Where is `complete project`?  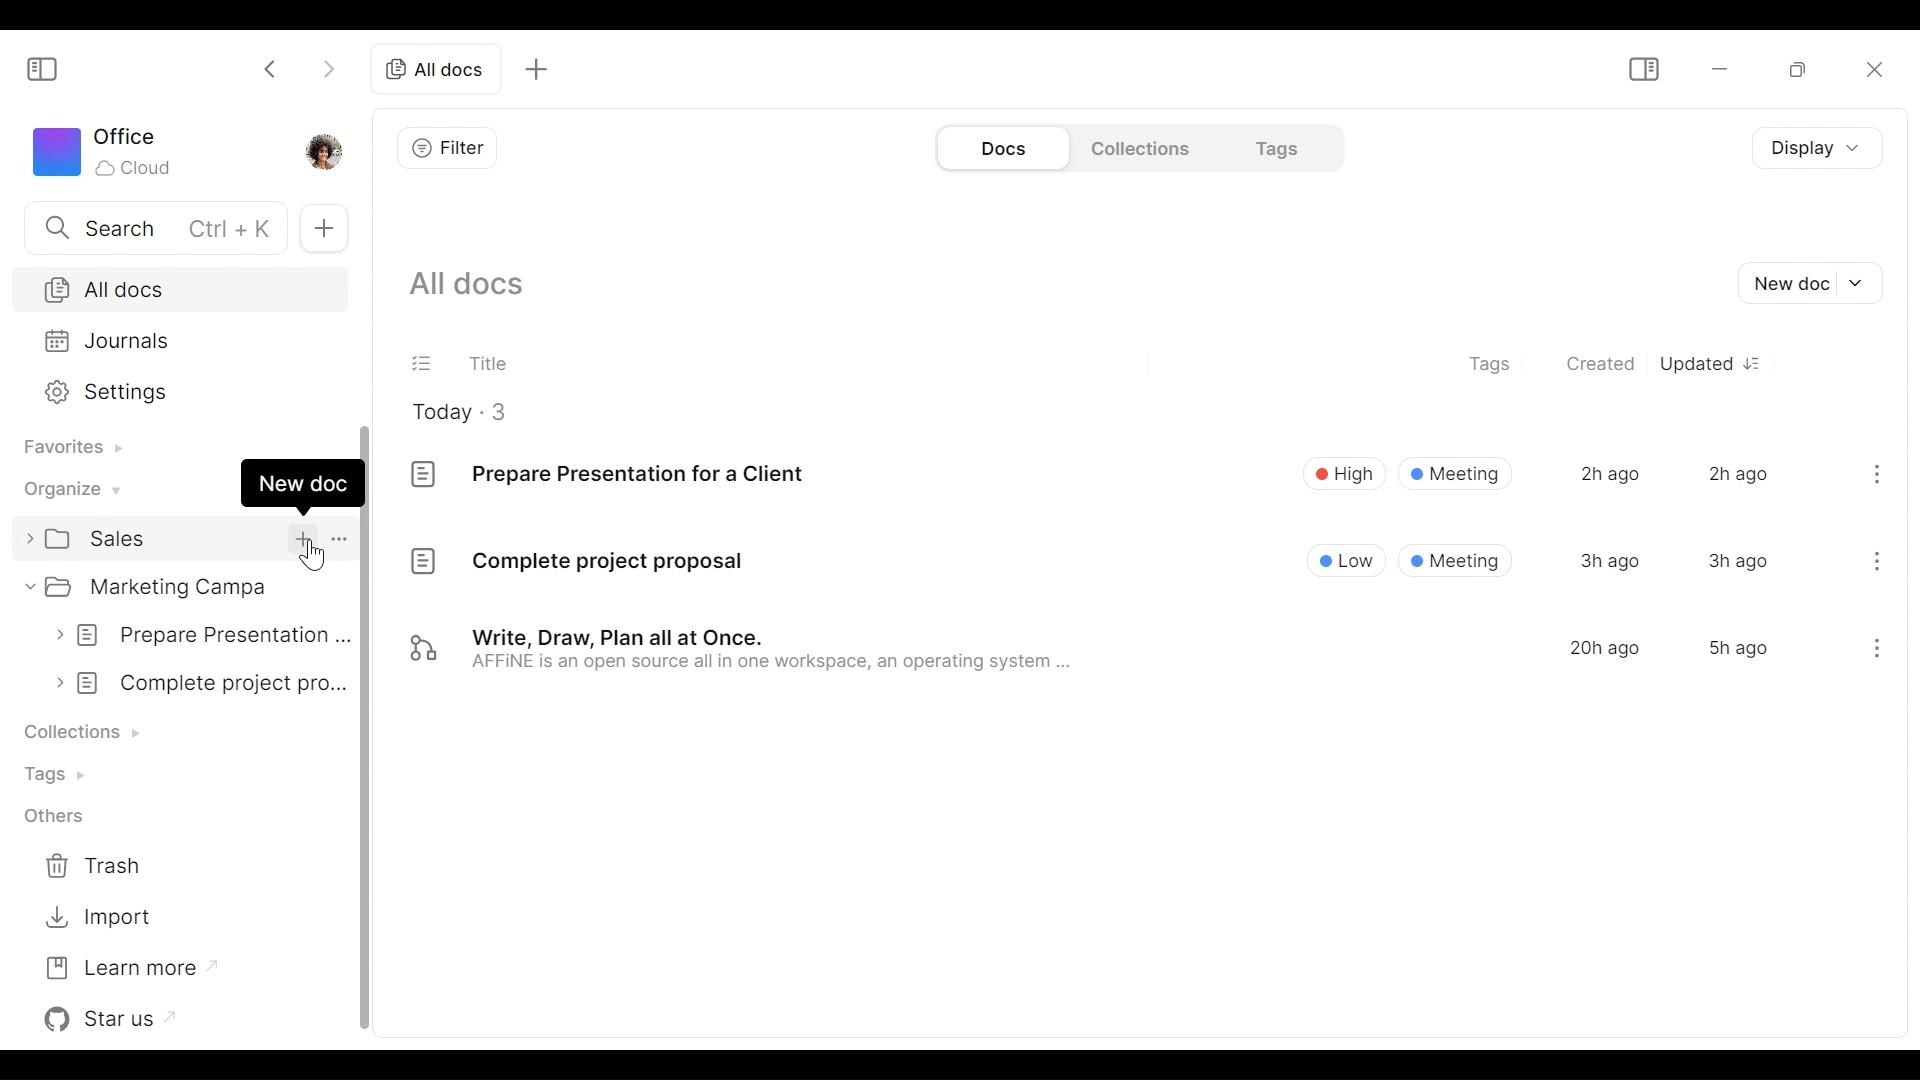 complete project is located at coordinates (206, 682).